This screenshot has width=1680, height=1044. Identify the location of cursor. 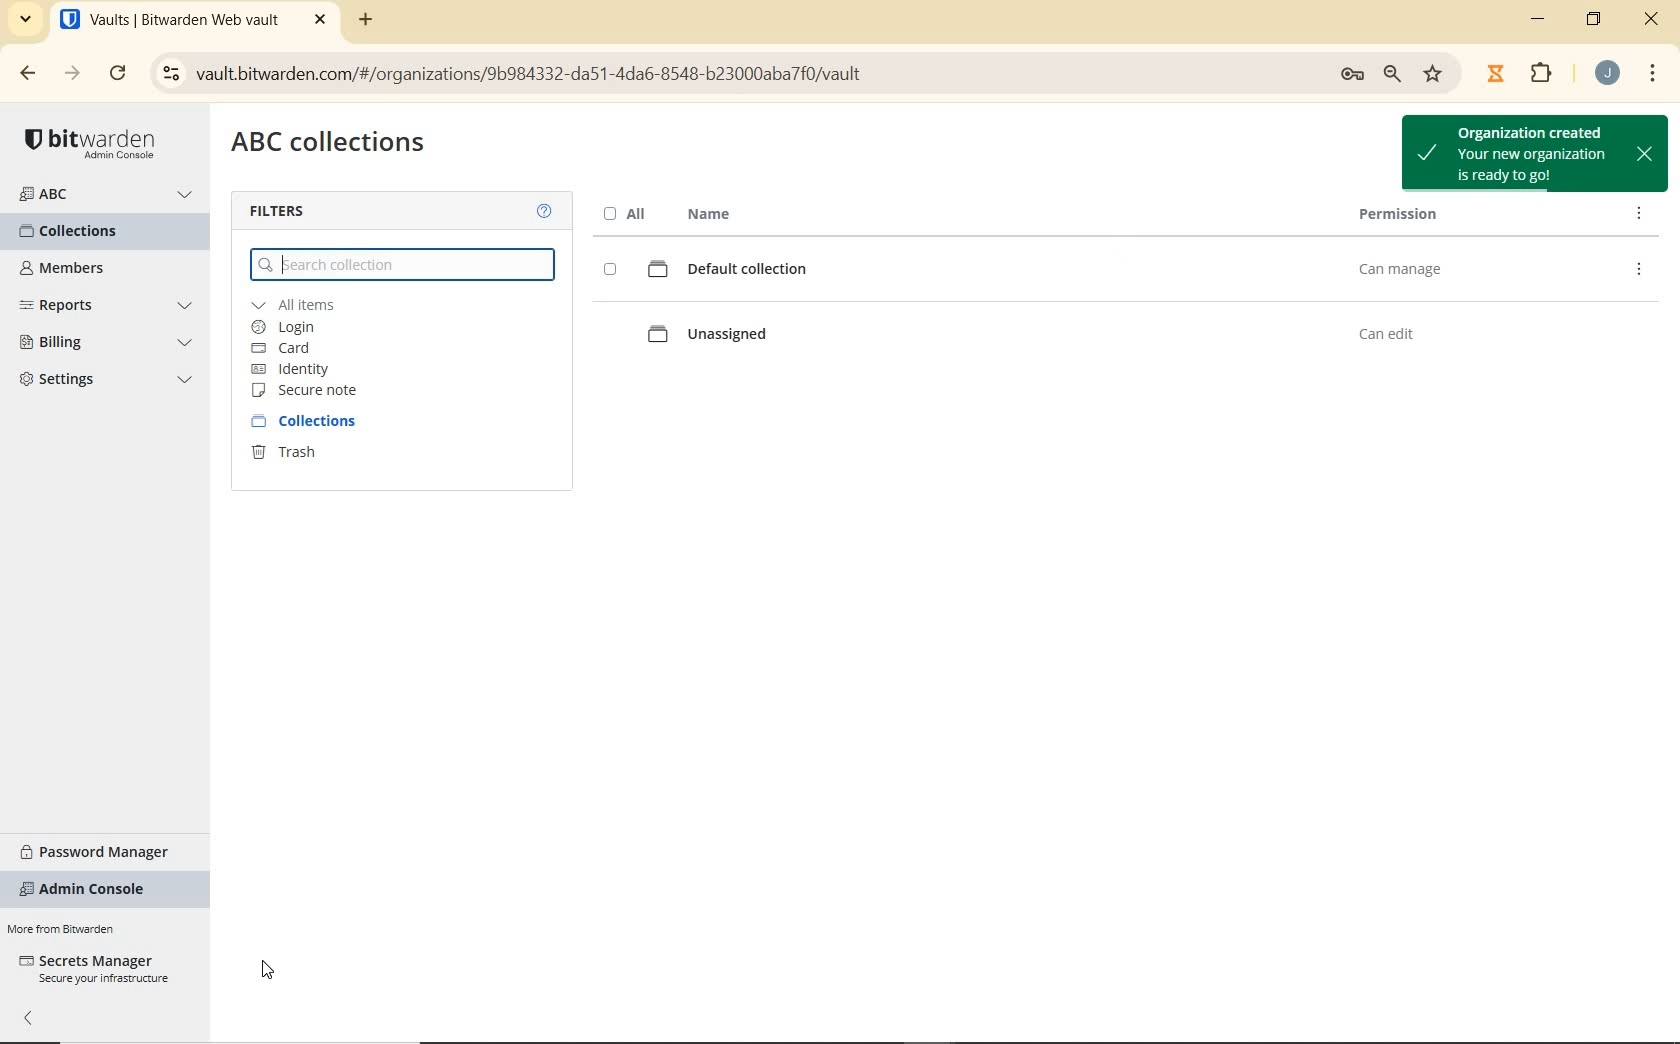
(285, 260).